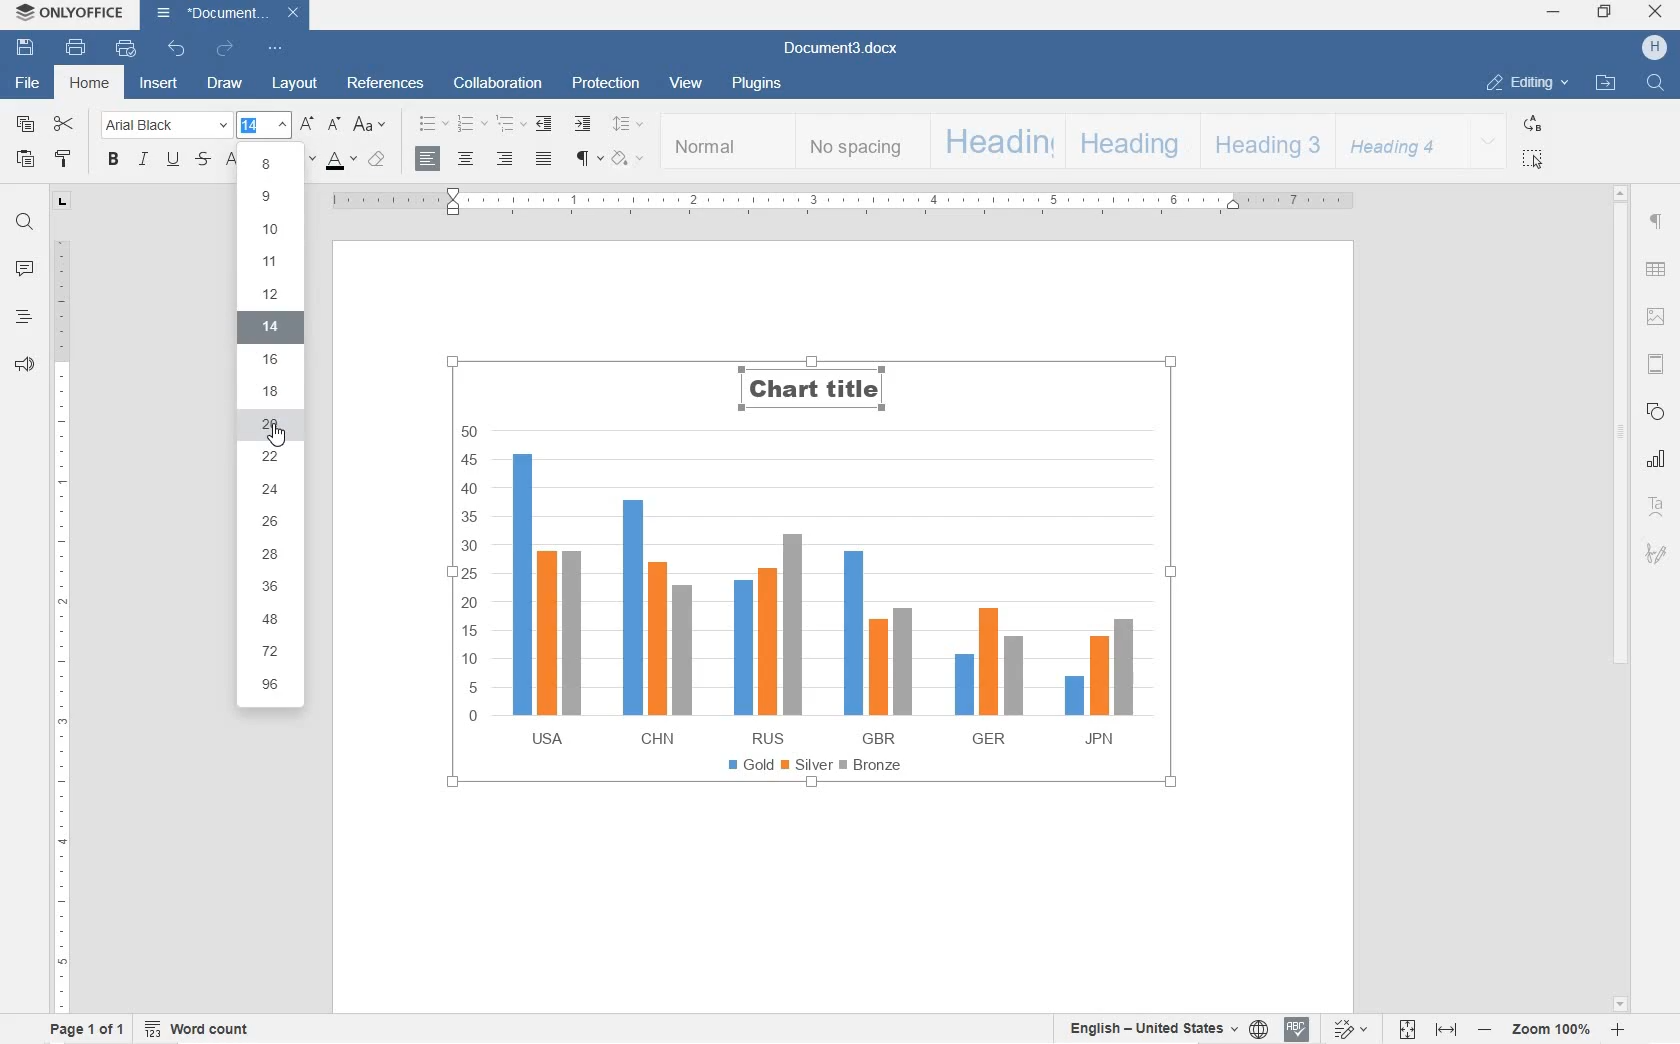 The image size is (1680, 1044). What do you see at coordinates (1426, 1028) in the screenshot?
I see `FIT TO PAGE OR WIDTH` at bounding box center [1426, 1028].